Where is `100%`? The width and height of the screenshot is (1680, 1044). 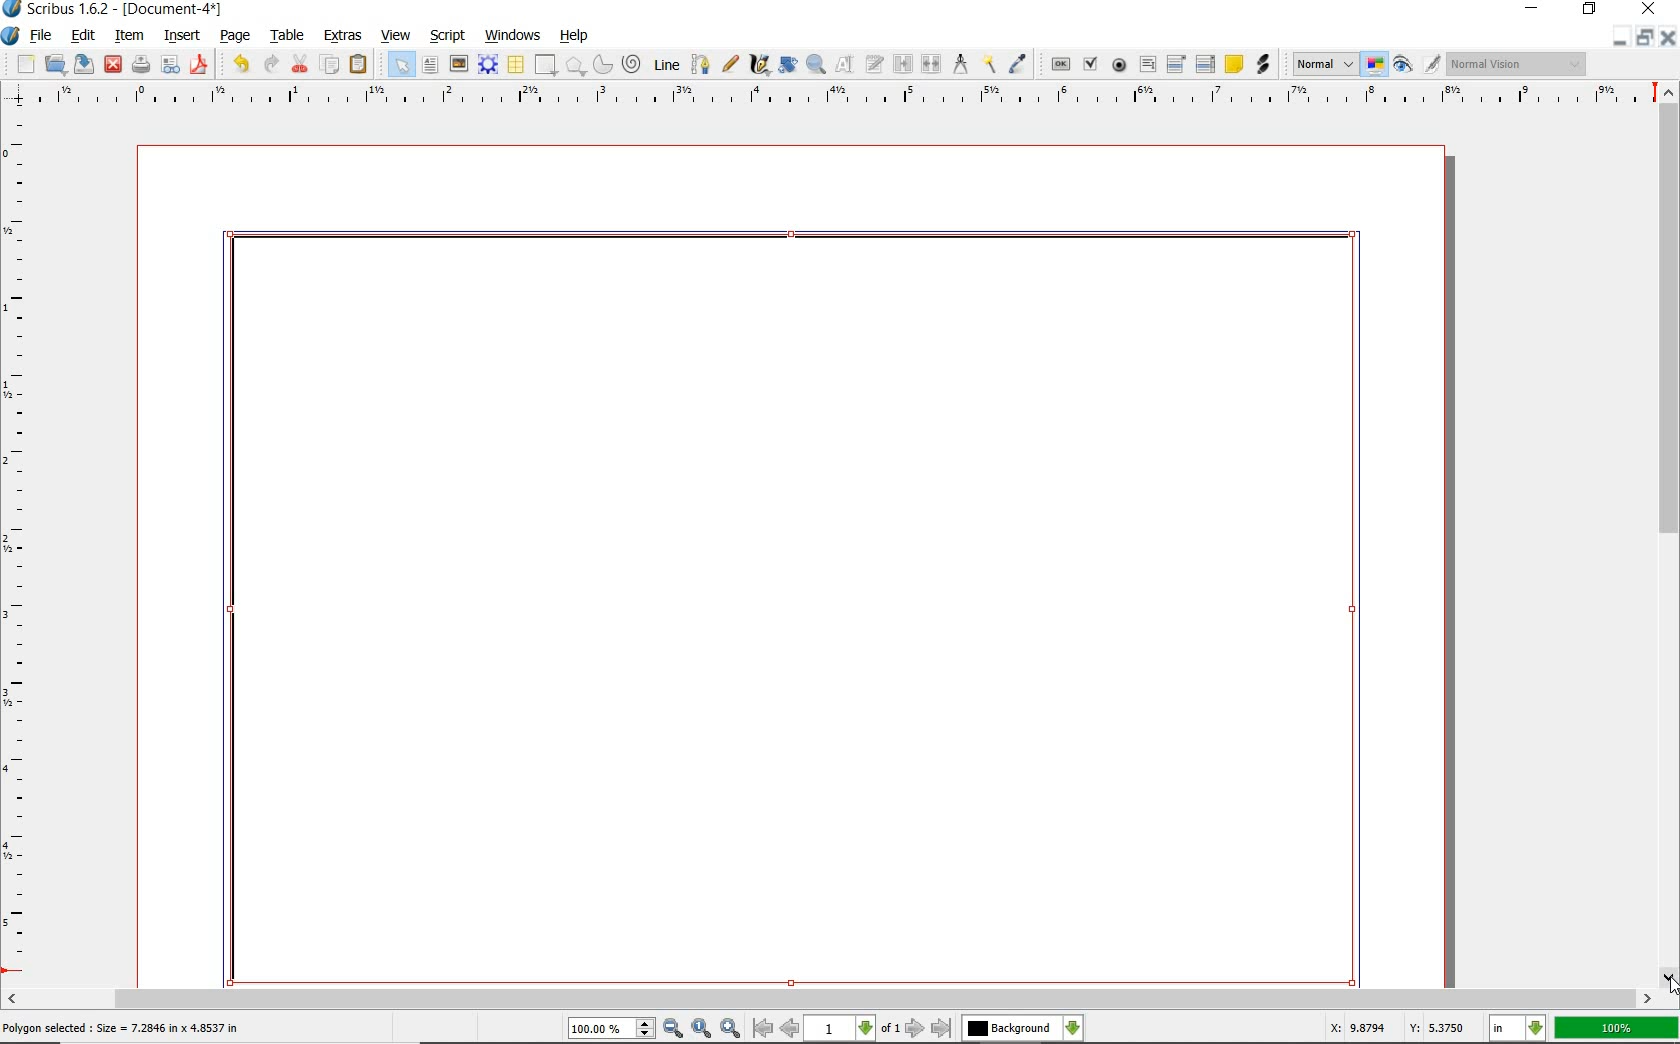
100% is located at coordinates (1616, 1028).